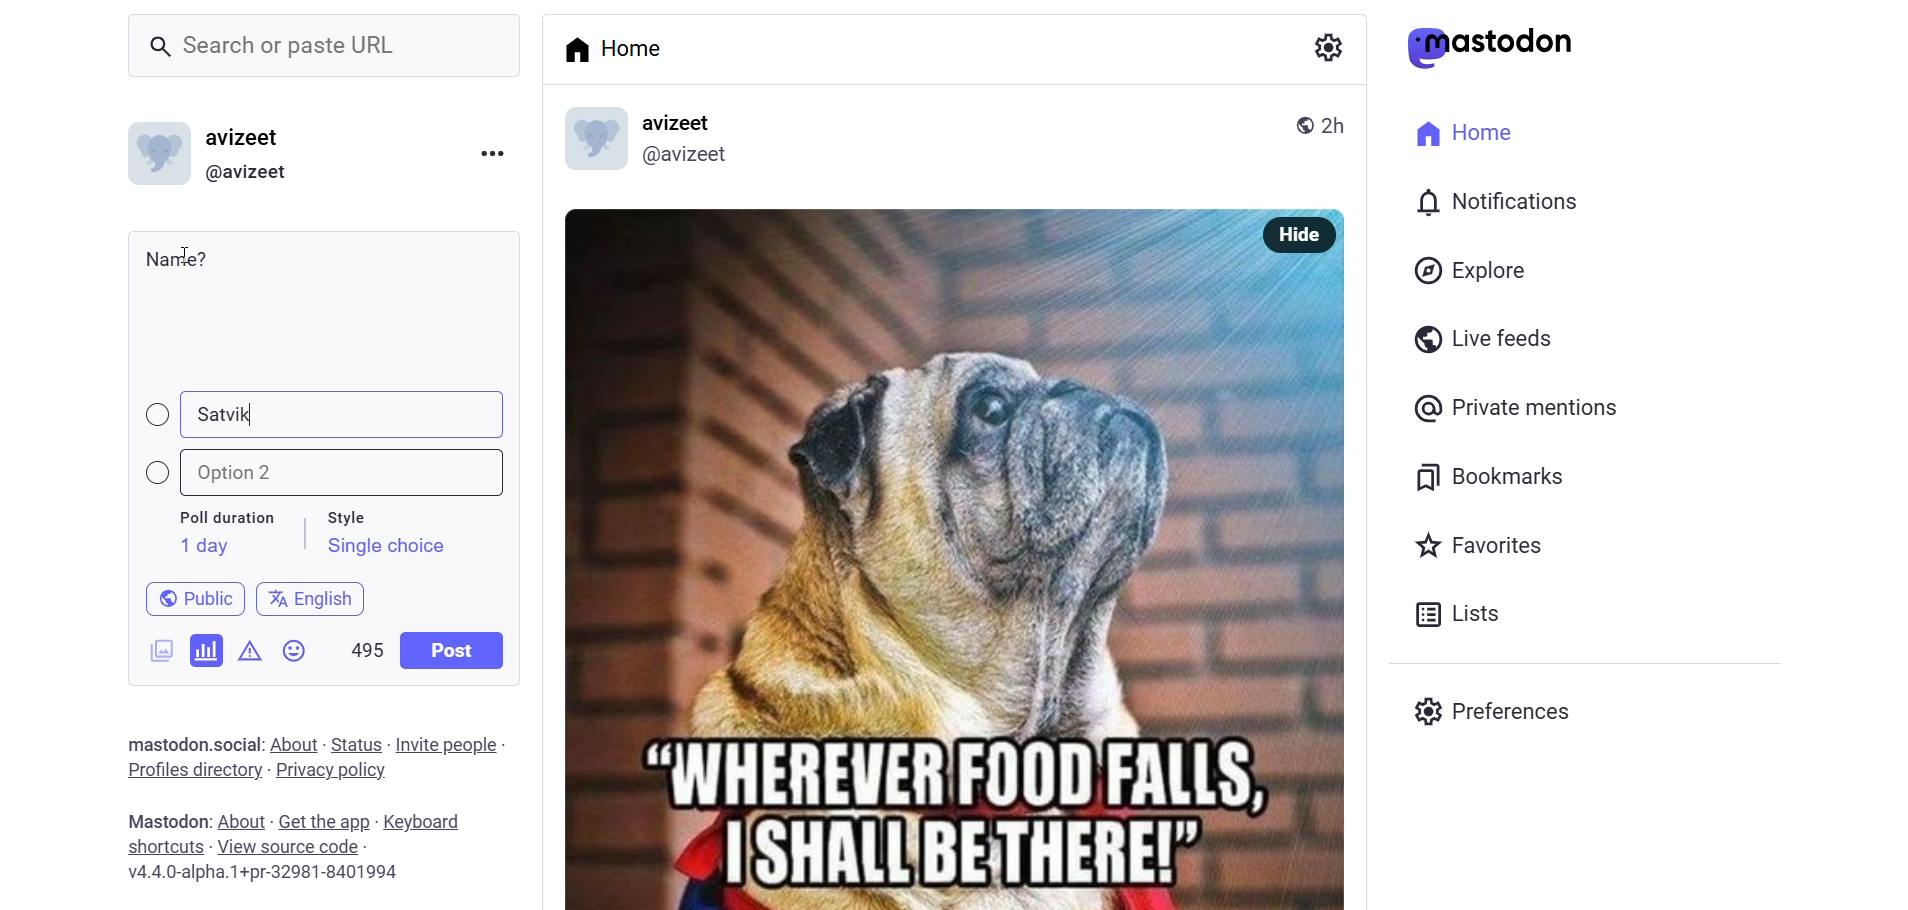  What do you see at coordinates (296, 655) in the screenshot?
I see `emoji` at bounding box center [296, 655].